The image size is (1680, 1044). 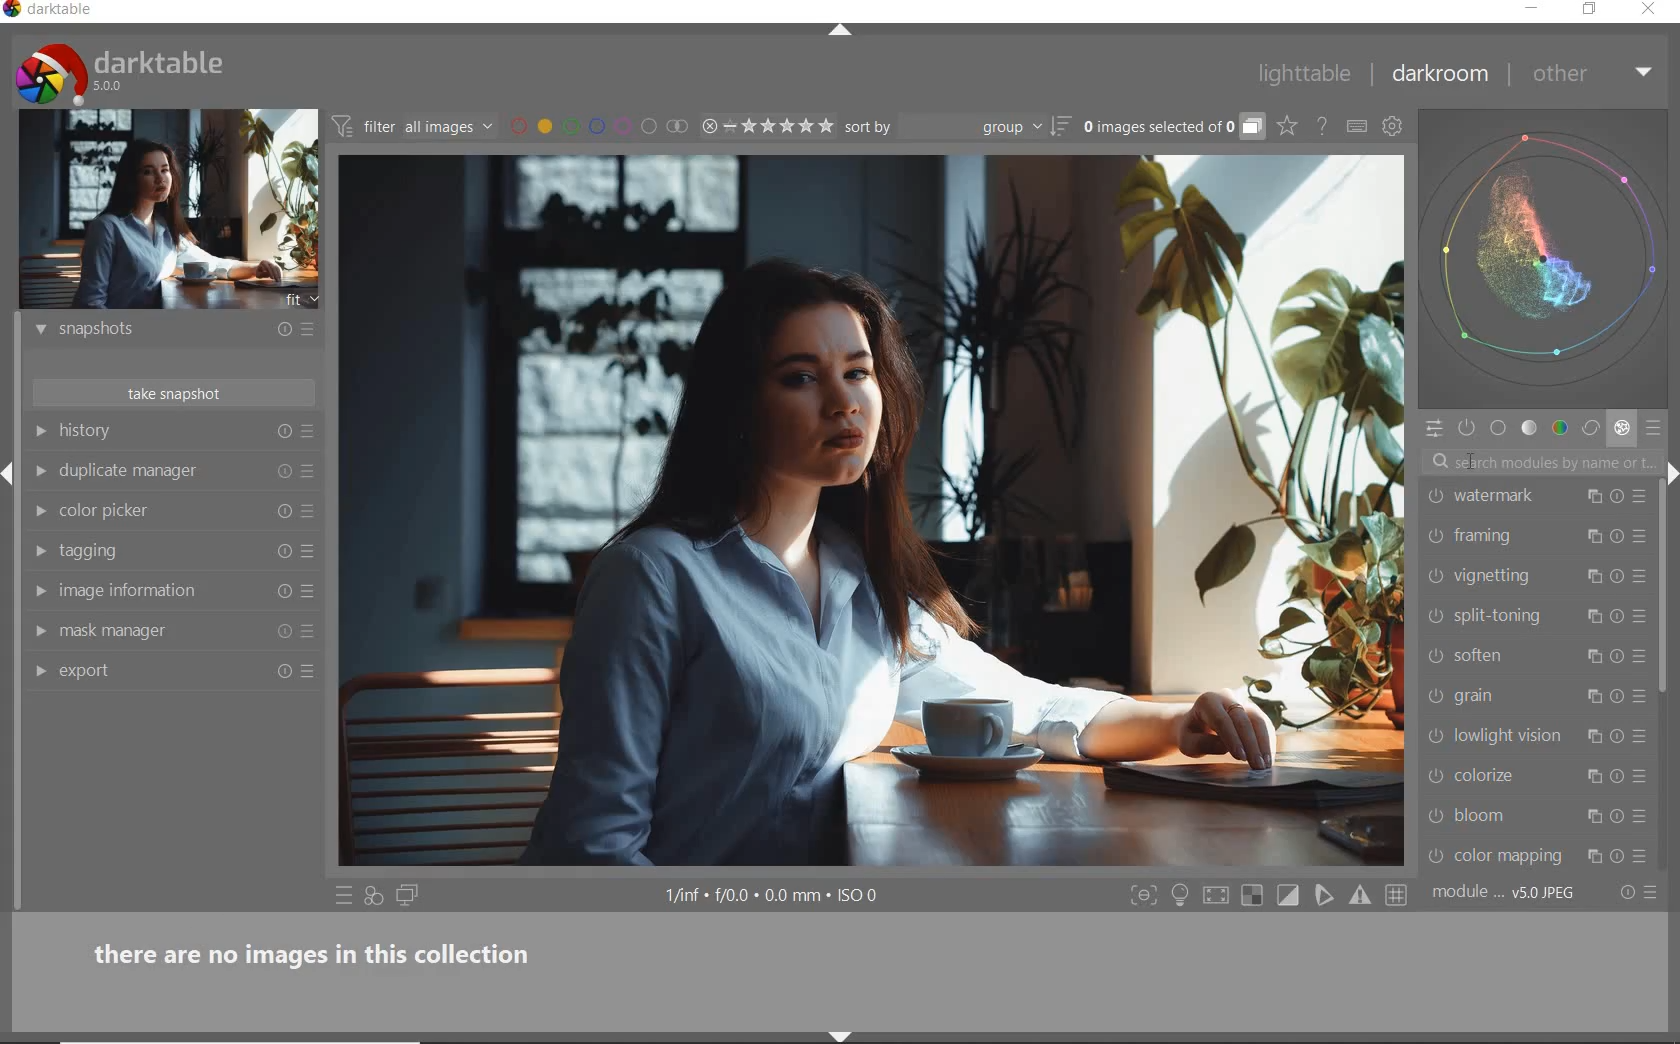 I want to click on shift+ctrl+b, so click(x=841, y=1034).